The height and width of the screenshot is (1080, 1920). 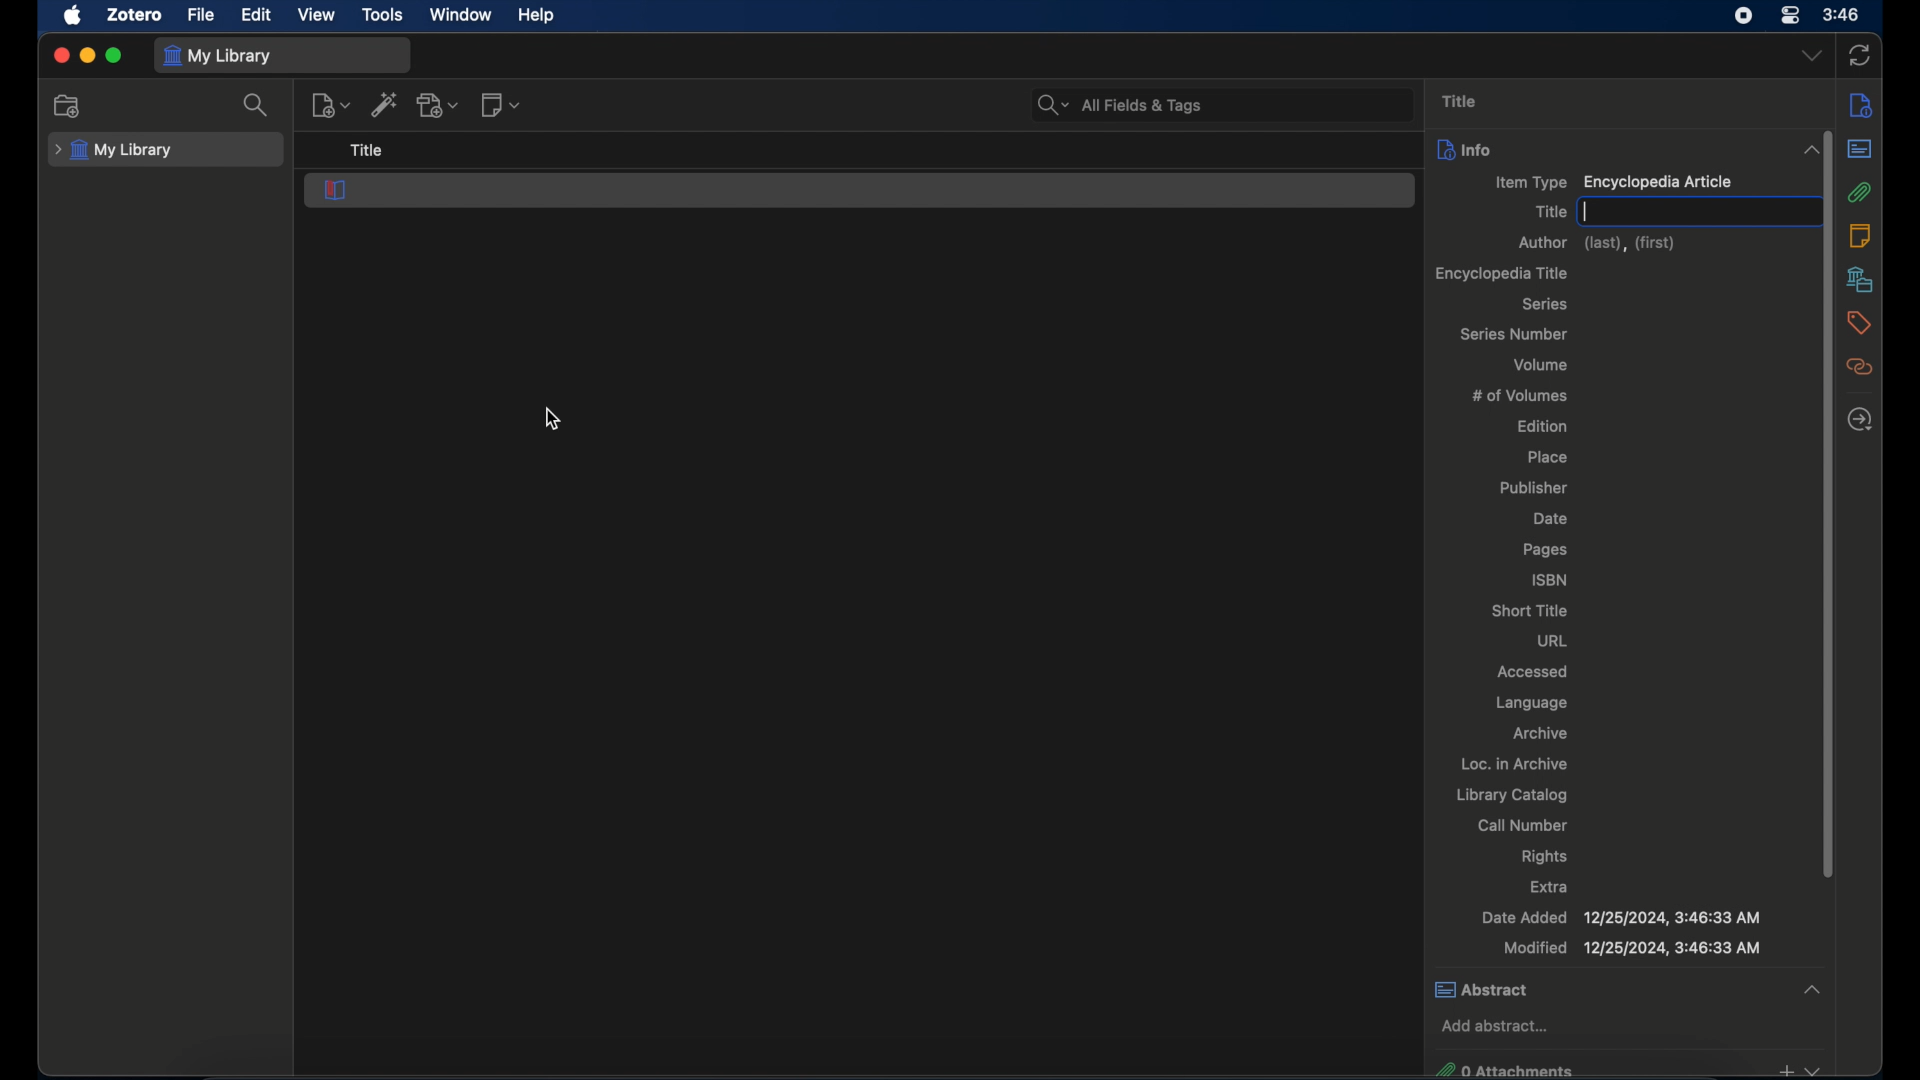 What do you see at coordinates (1546, 425) in the screenshot?
I see `edition` at bounding box center [1546, 425].